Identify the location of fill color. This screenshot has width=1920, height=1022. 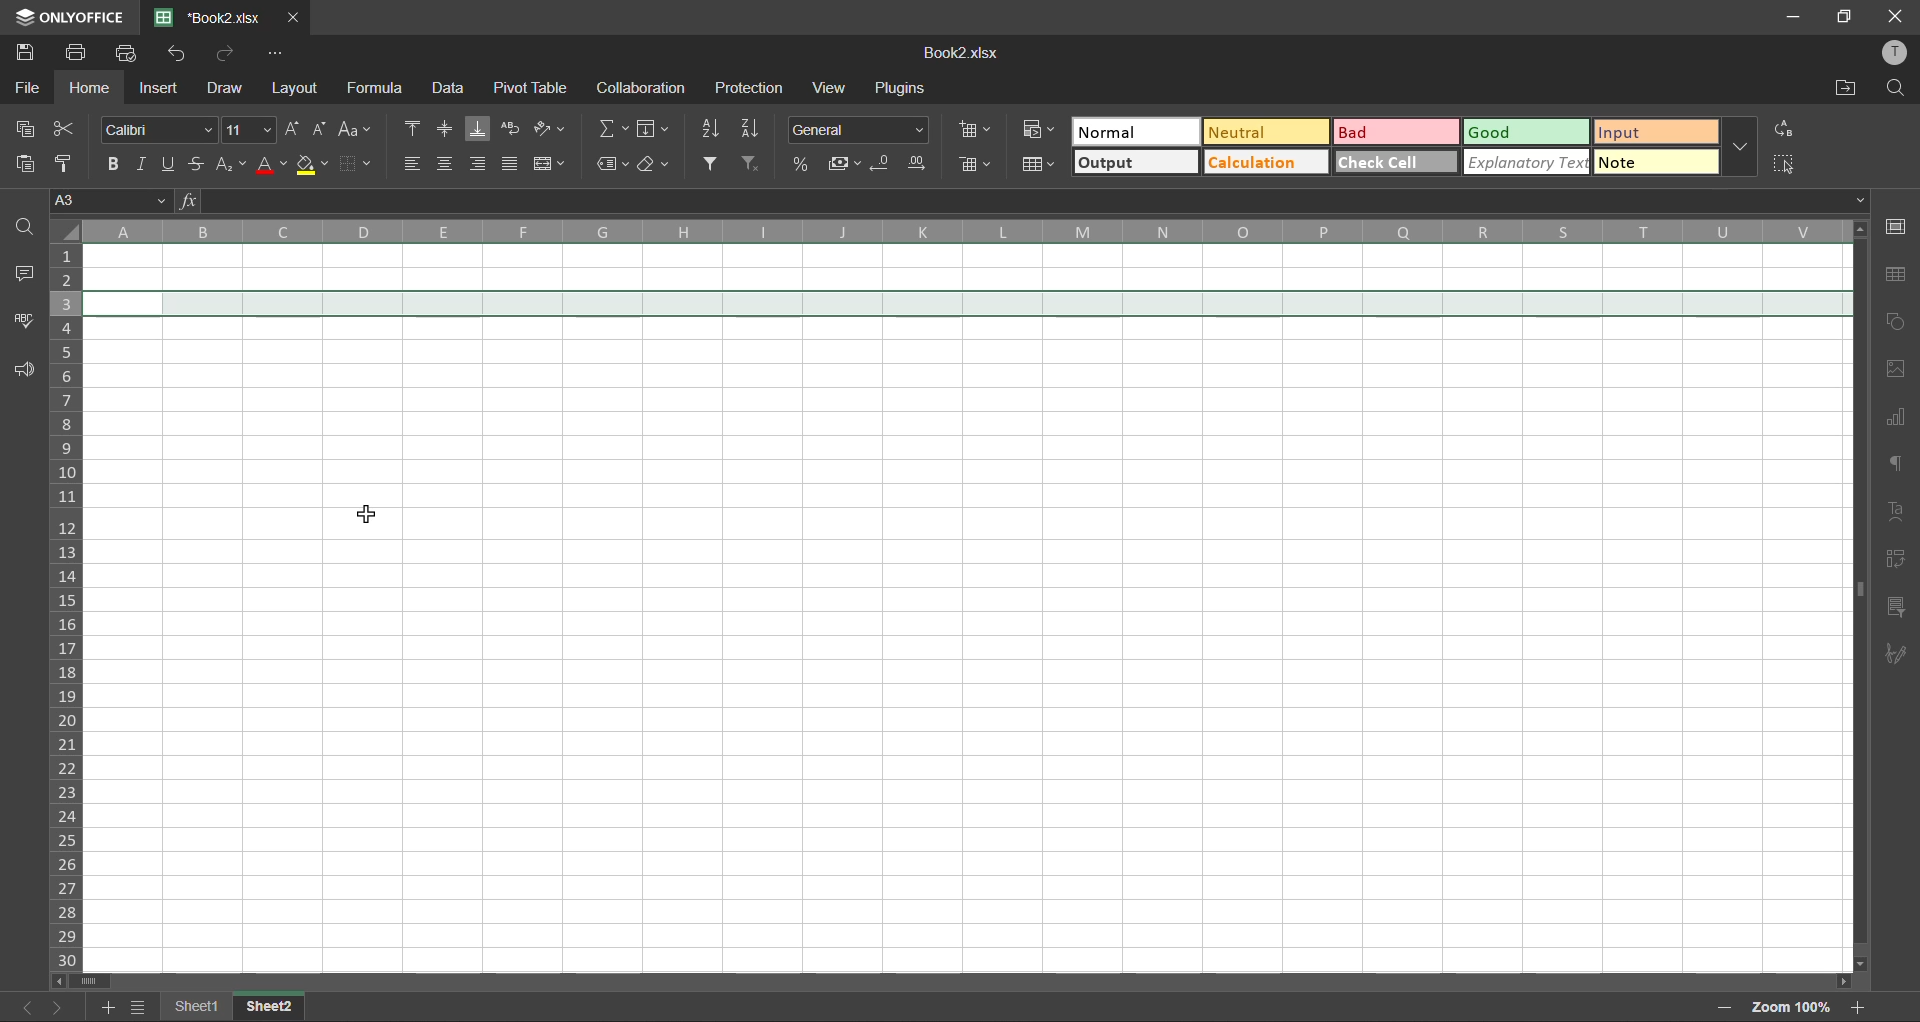
(311, 163).